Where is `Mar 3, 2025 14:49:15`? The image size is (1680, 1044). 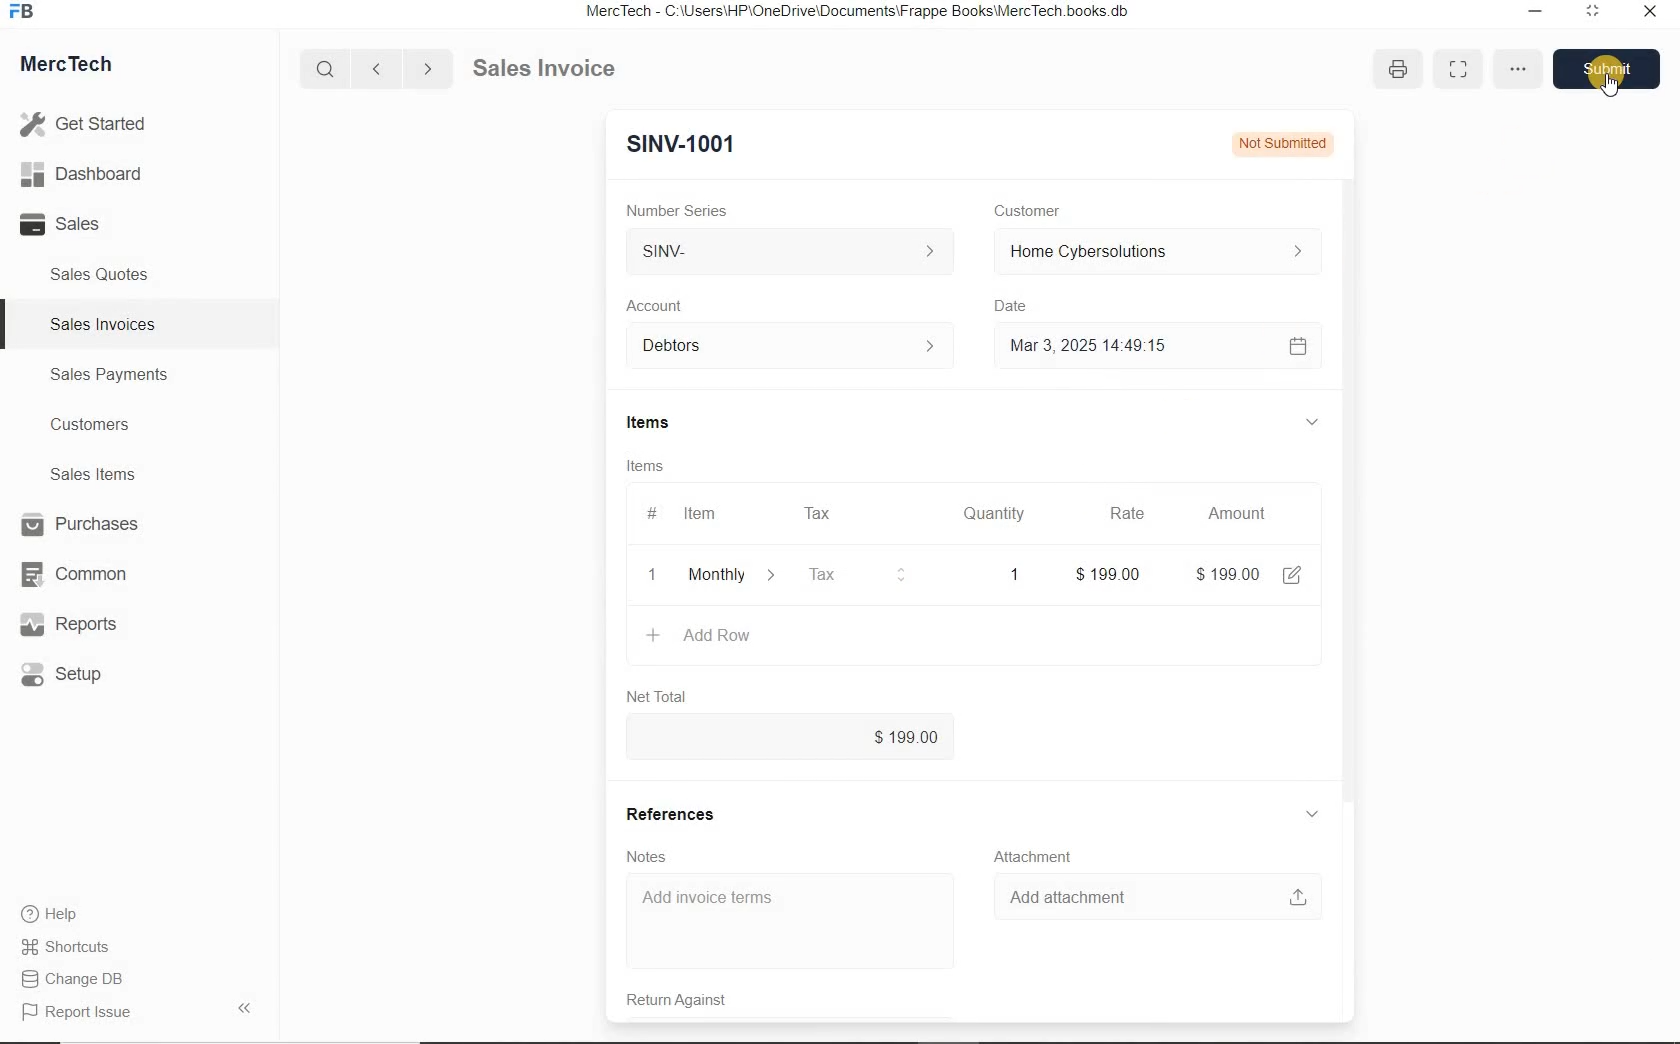
Mar 3, 2025 14:49:15 is located at coordinates (1094, 345).